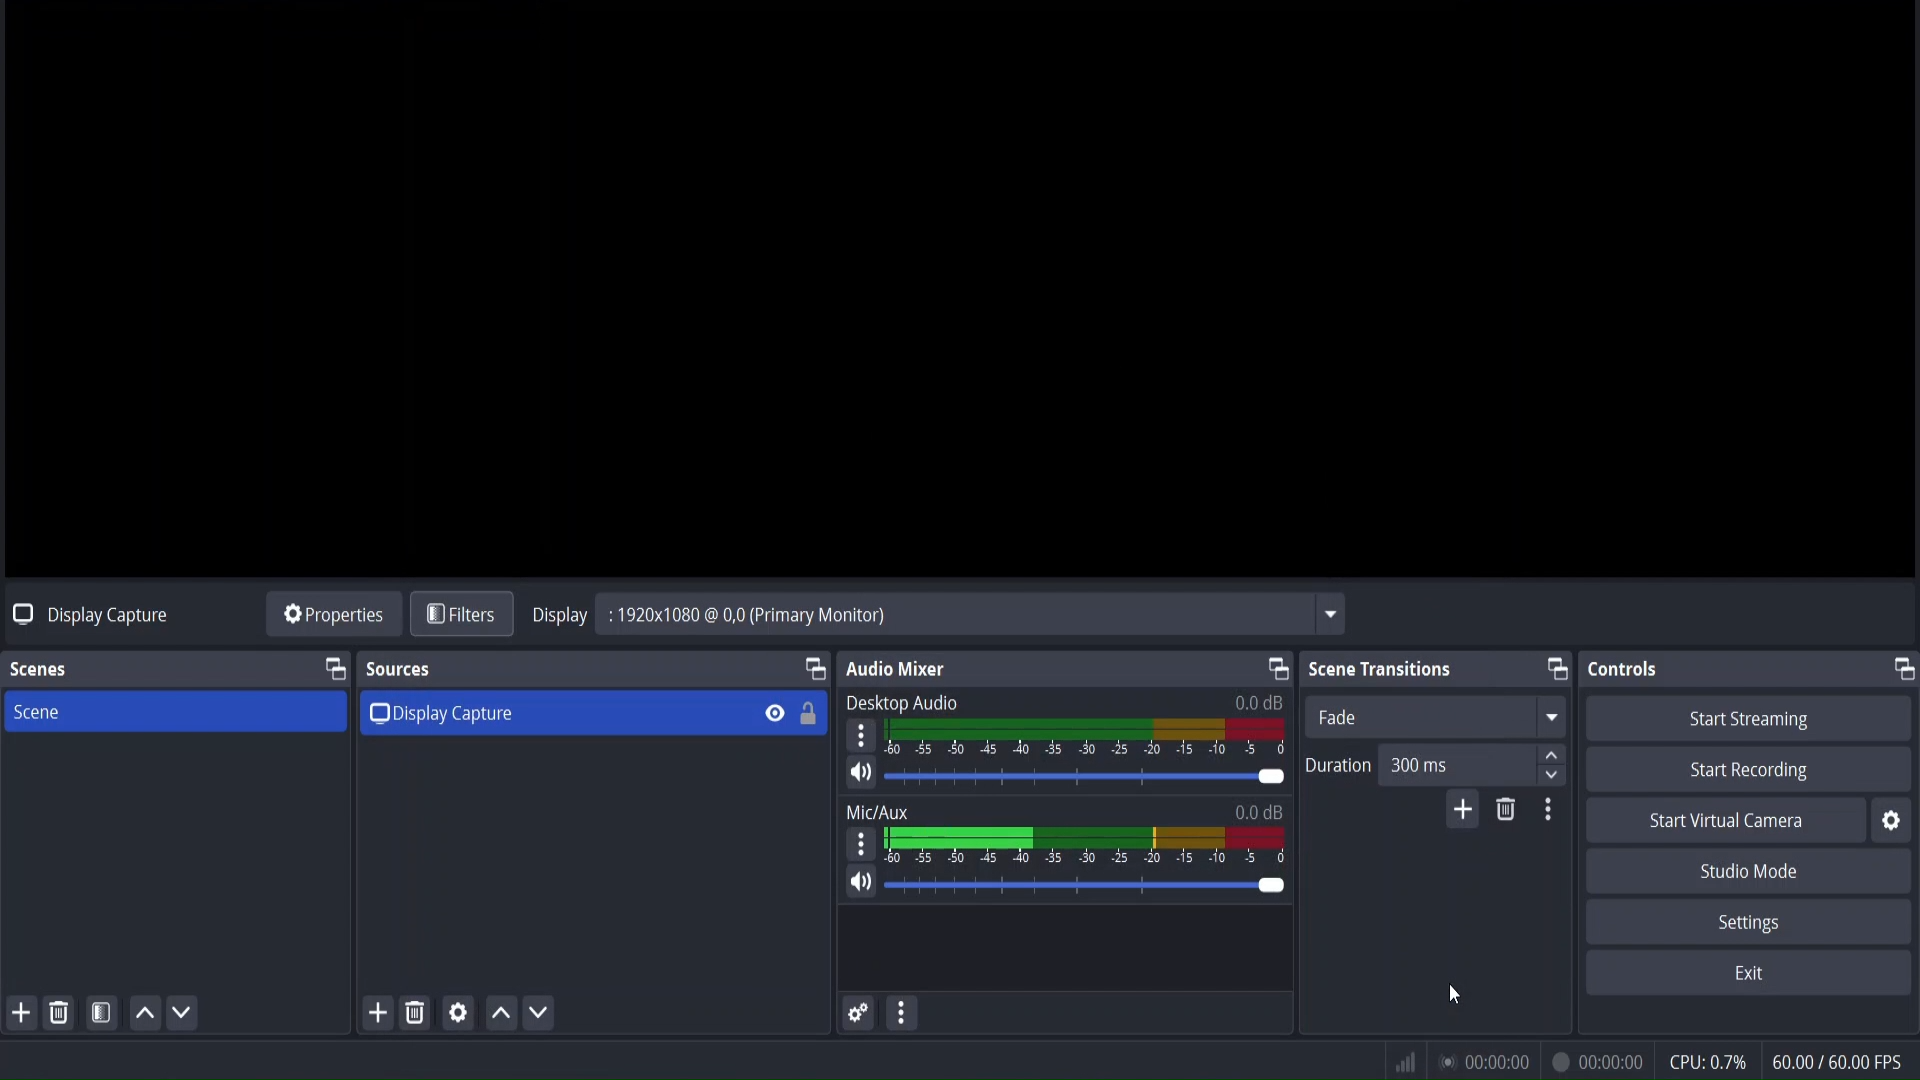 Image resolution: width=1920 pixels, height=1080 pixels. I want to click on start recording, so click(1754, 771).